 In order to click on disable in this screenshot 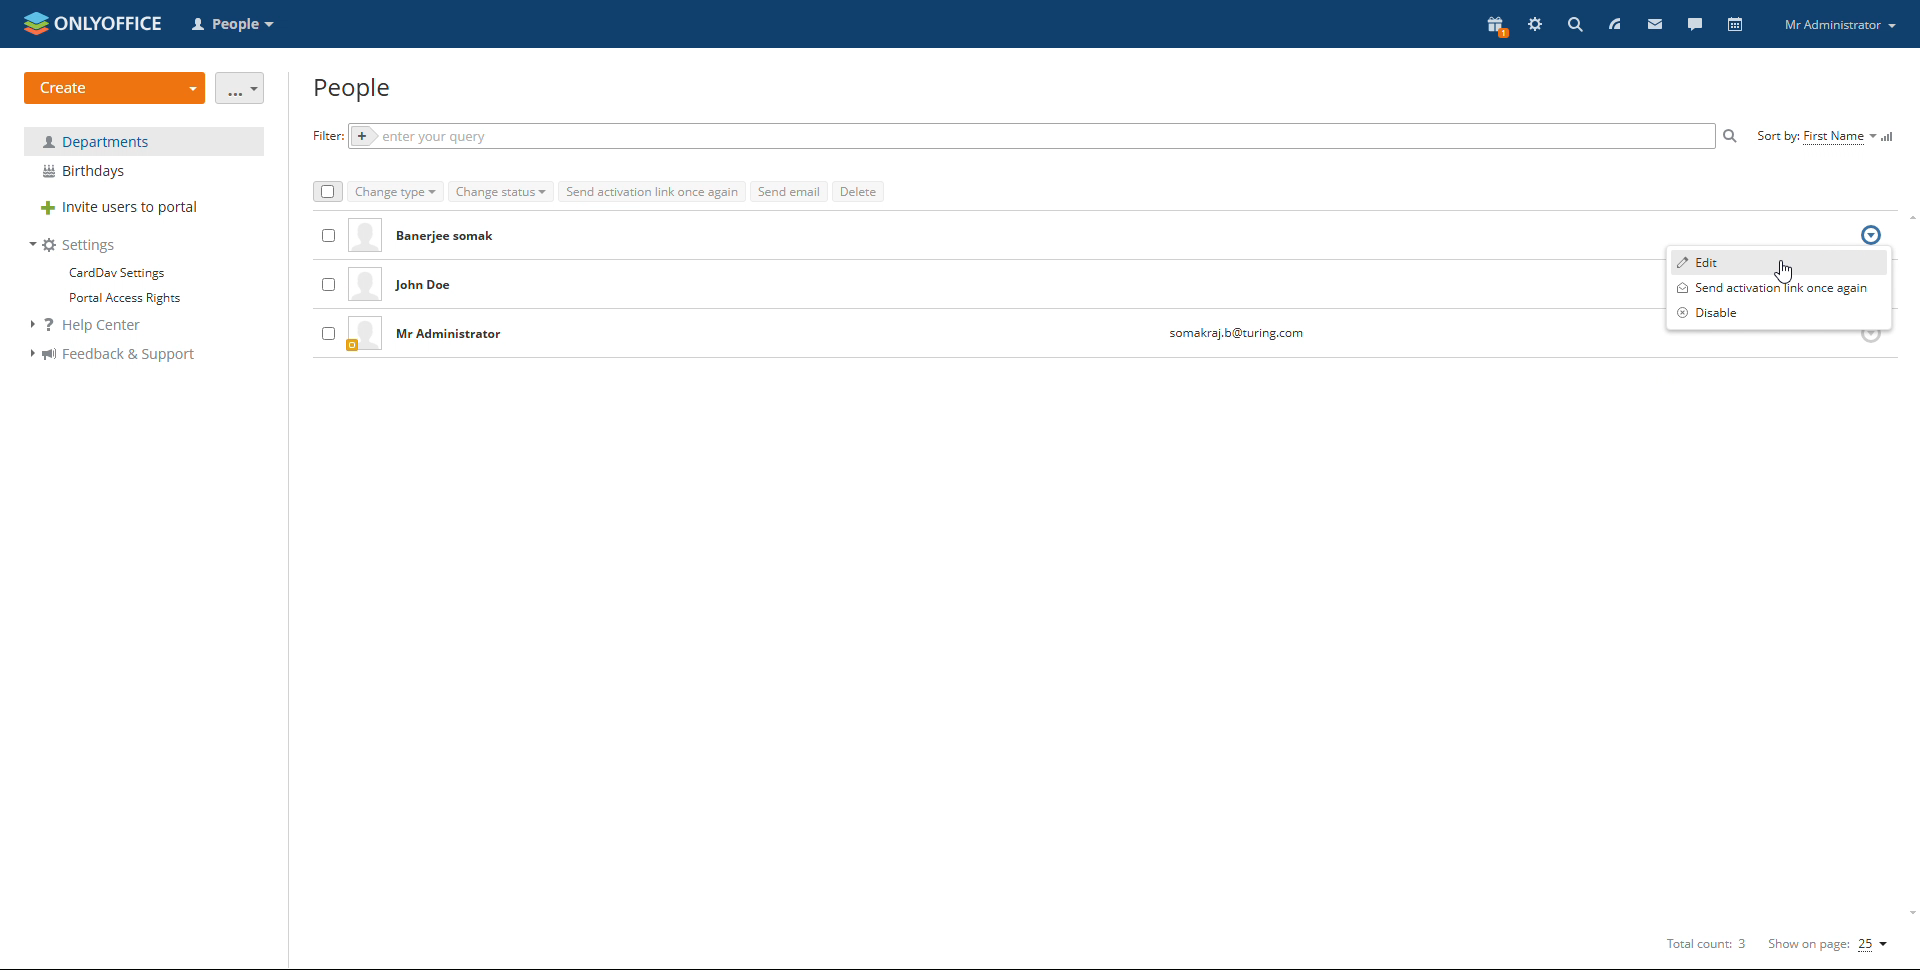, I will do `click(1779, 313)`.